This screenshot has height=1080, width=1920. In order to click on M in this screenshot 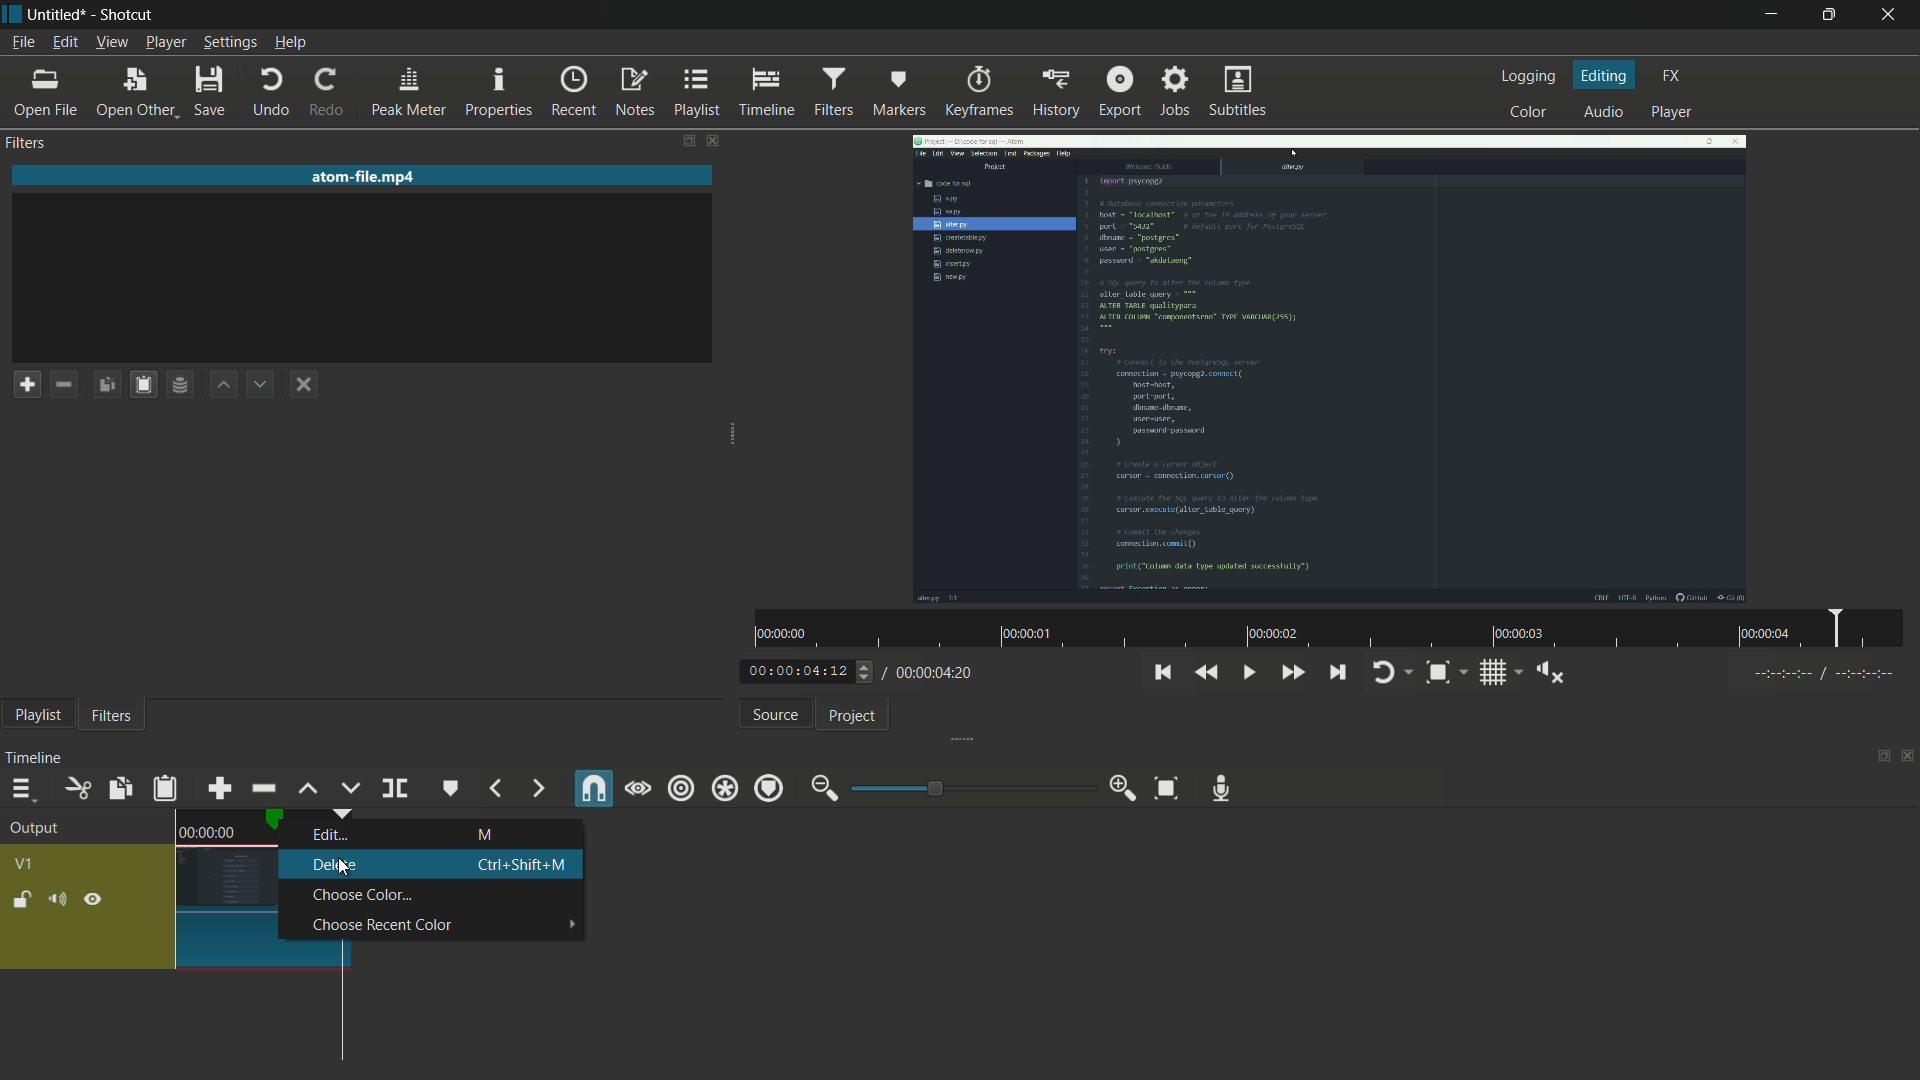, I will do `click(495, 834)`.